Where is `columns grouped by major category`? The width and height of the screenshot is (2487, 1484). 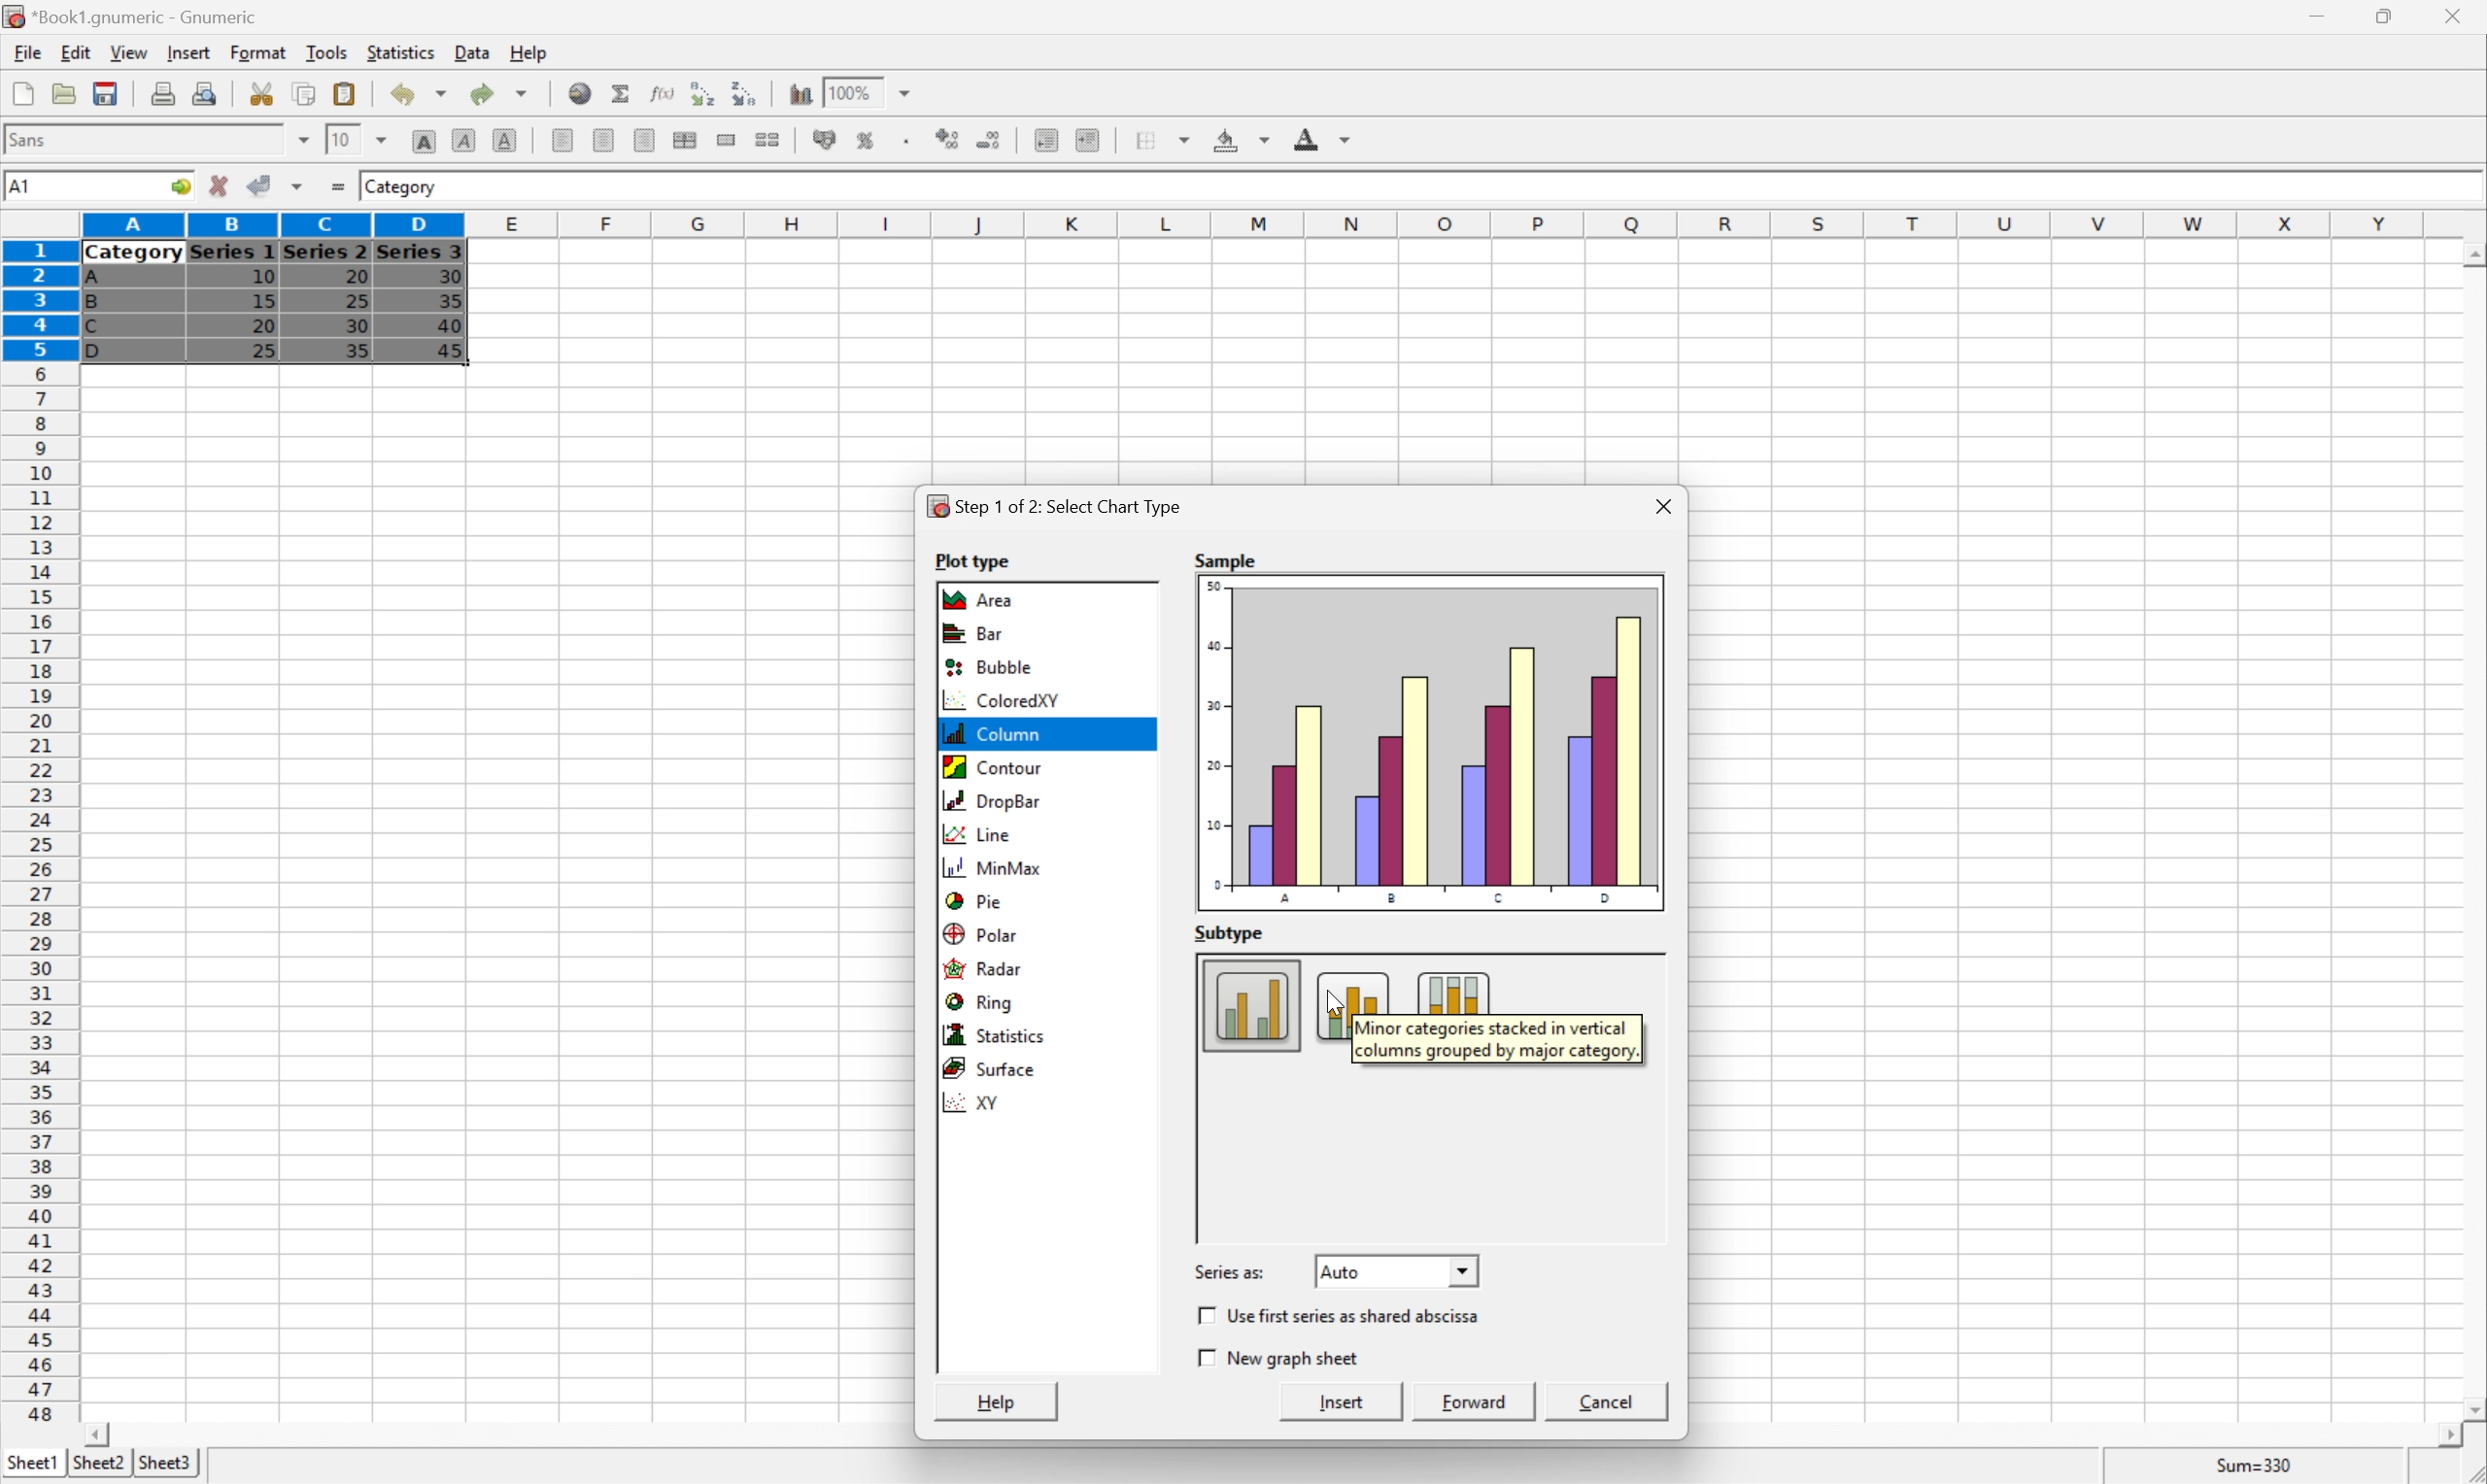
columns grouped by major category is located at coordinates (1499, 1054).